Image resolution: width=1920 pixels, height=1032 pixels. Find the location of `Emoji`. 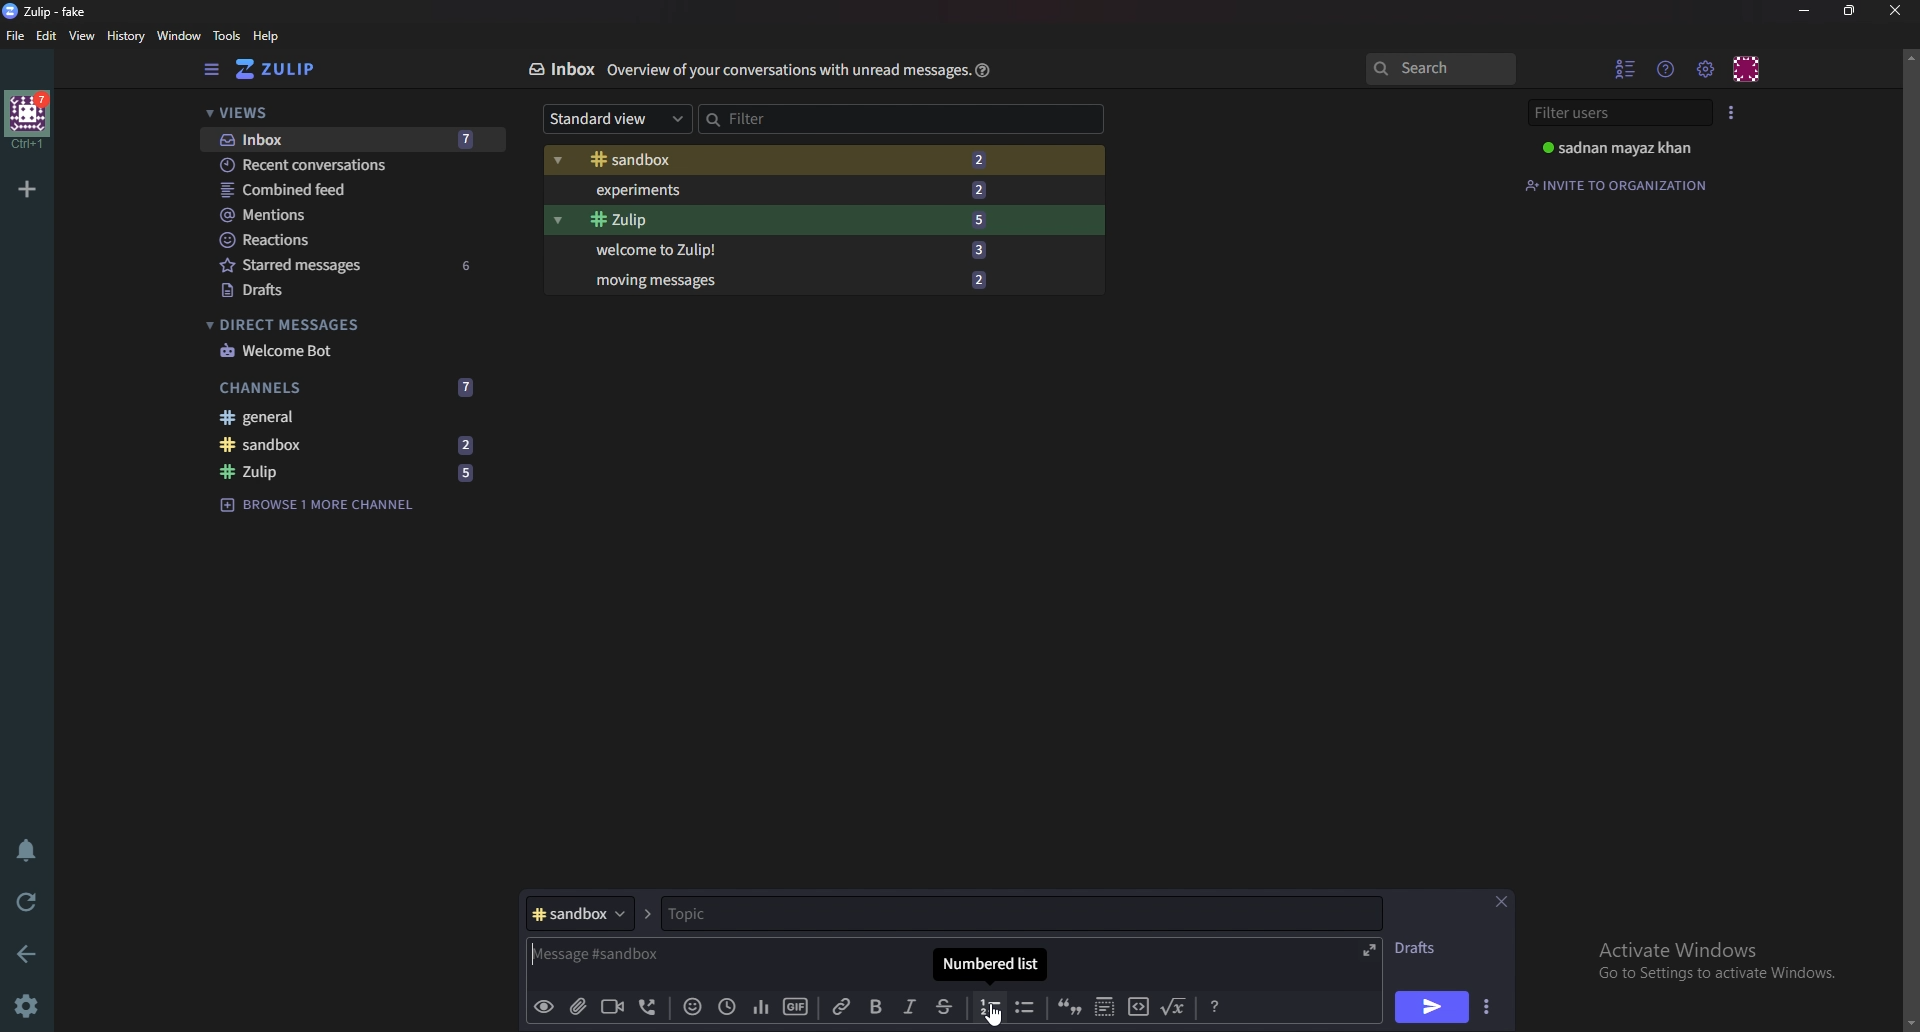

Emoji is located at coordinates (689, 1008).